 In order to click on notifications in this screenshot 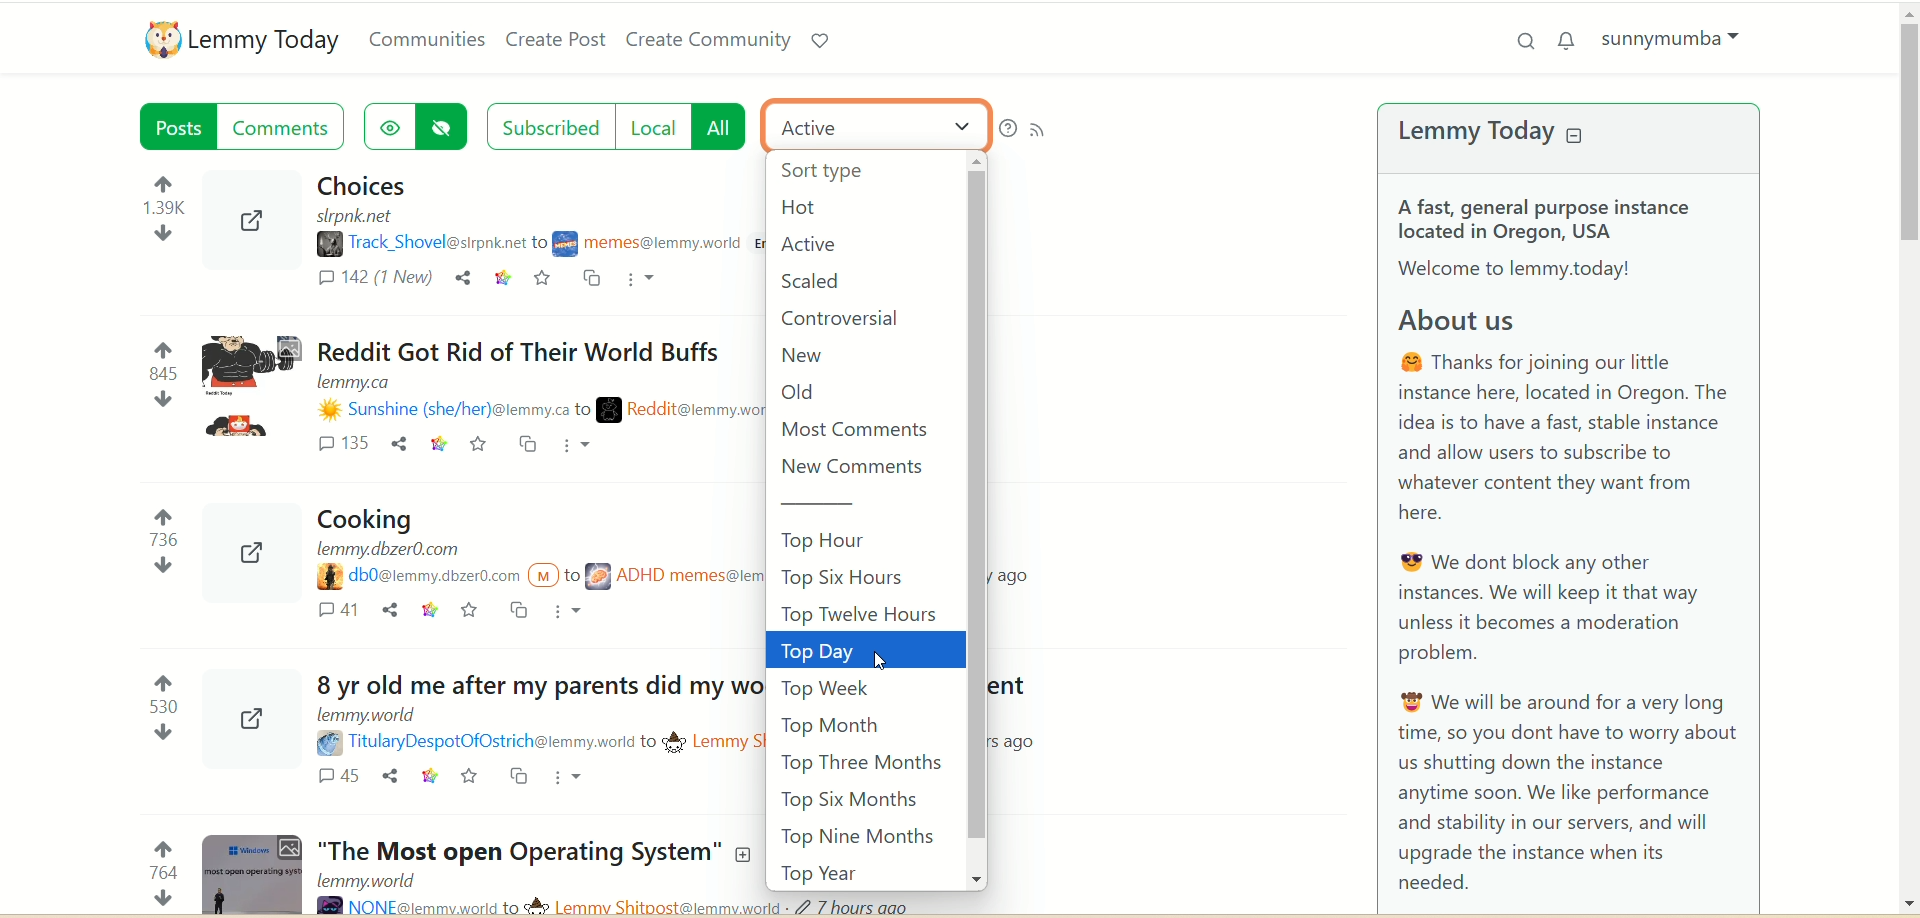, I will do `click(1571, 39)`.